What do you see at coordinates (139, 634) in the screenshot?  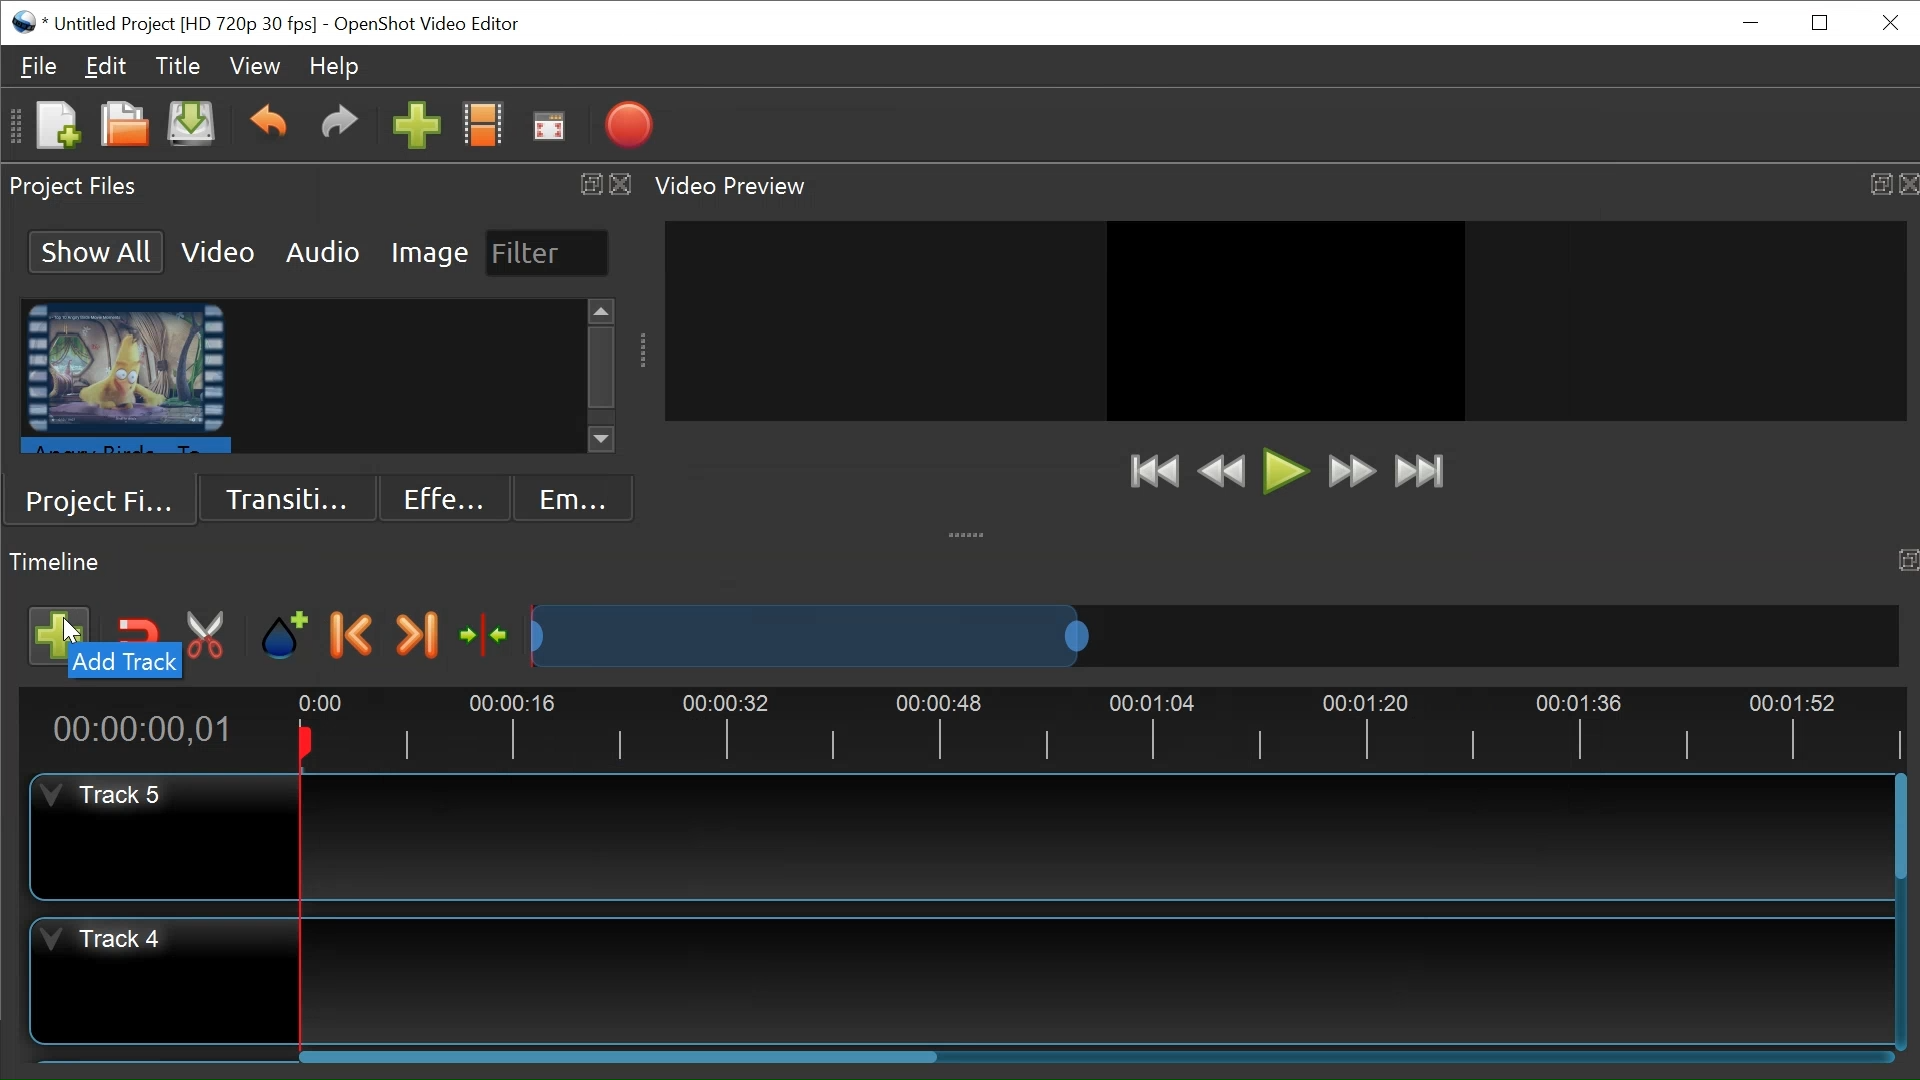 I see `Snap` at bounding box center [139, 634].